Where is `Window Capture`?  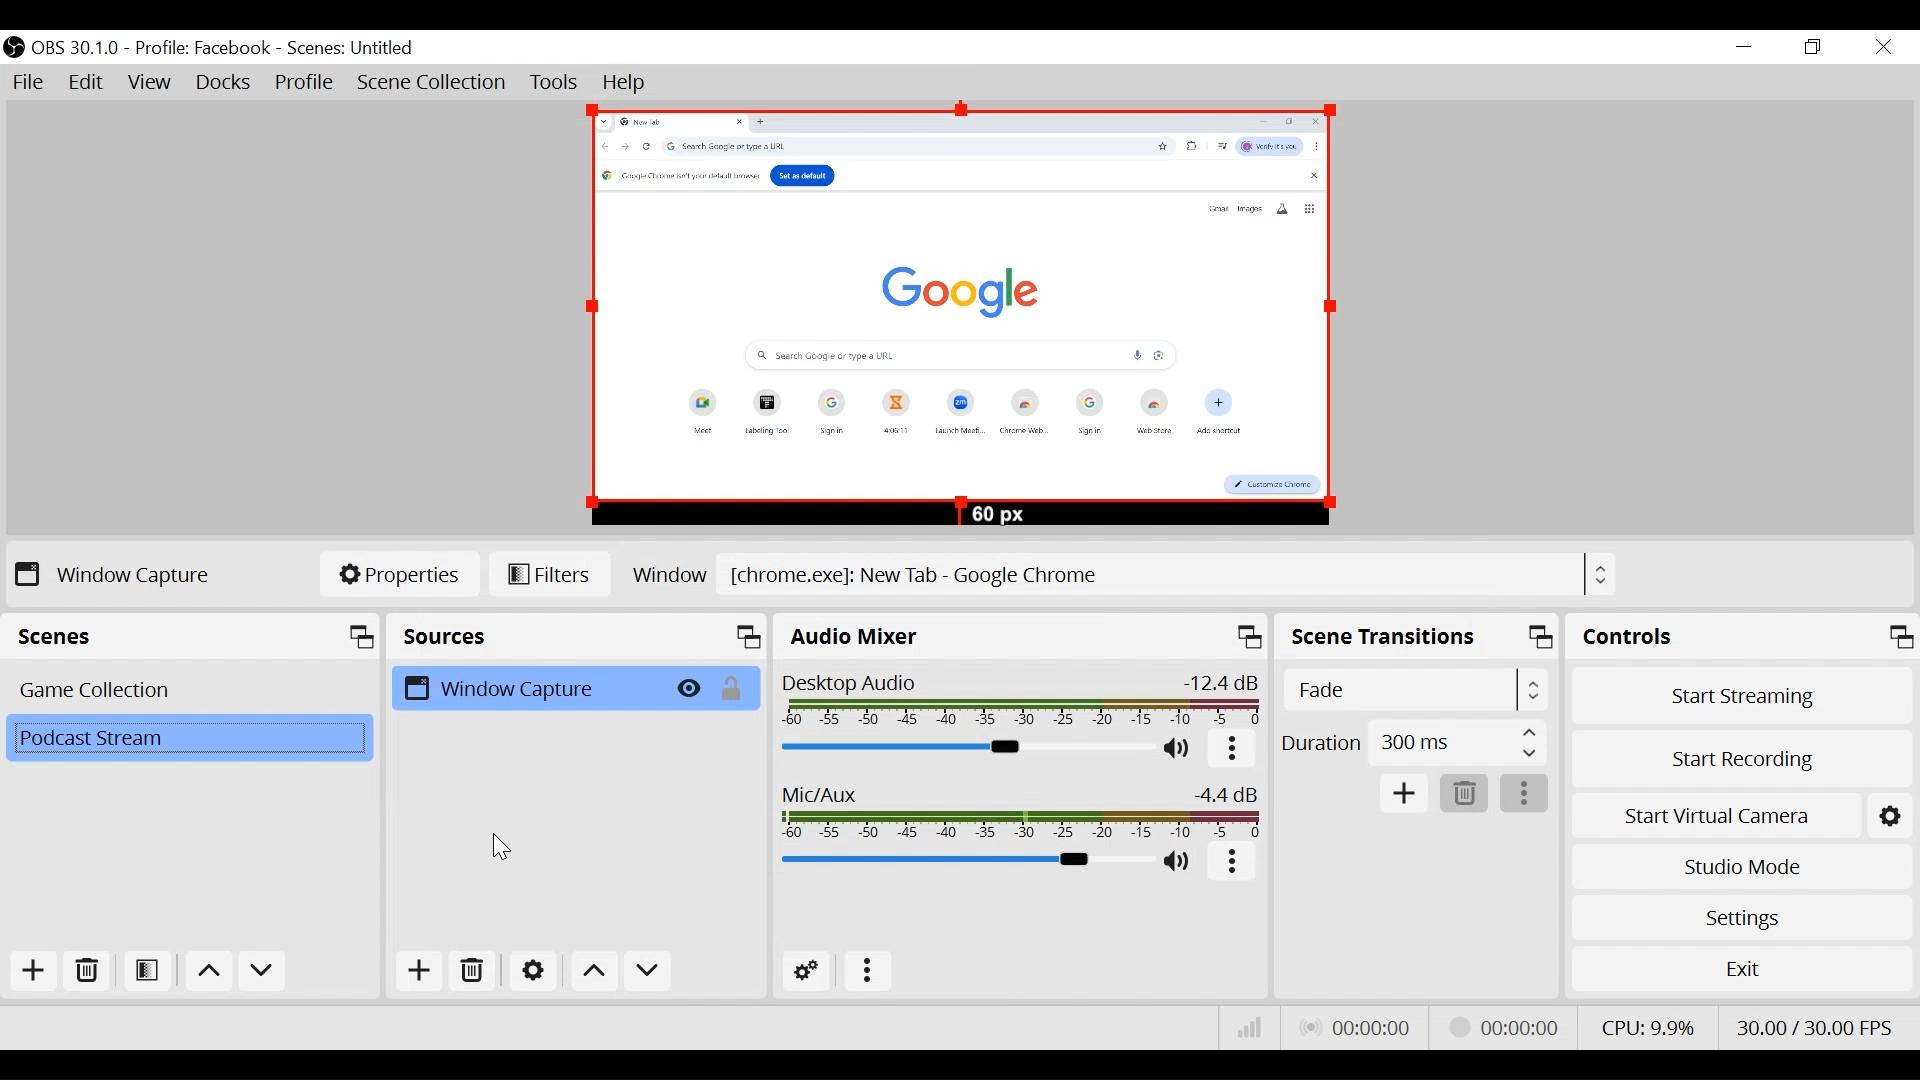 Window Capture is located at coordinates (116, 574).